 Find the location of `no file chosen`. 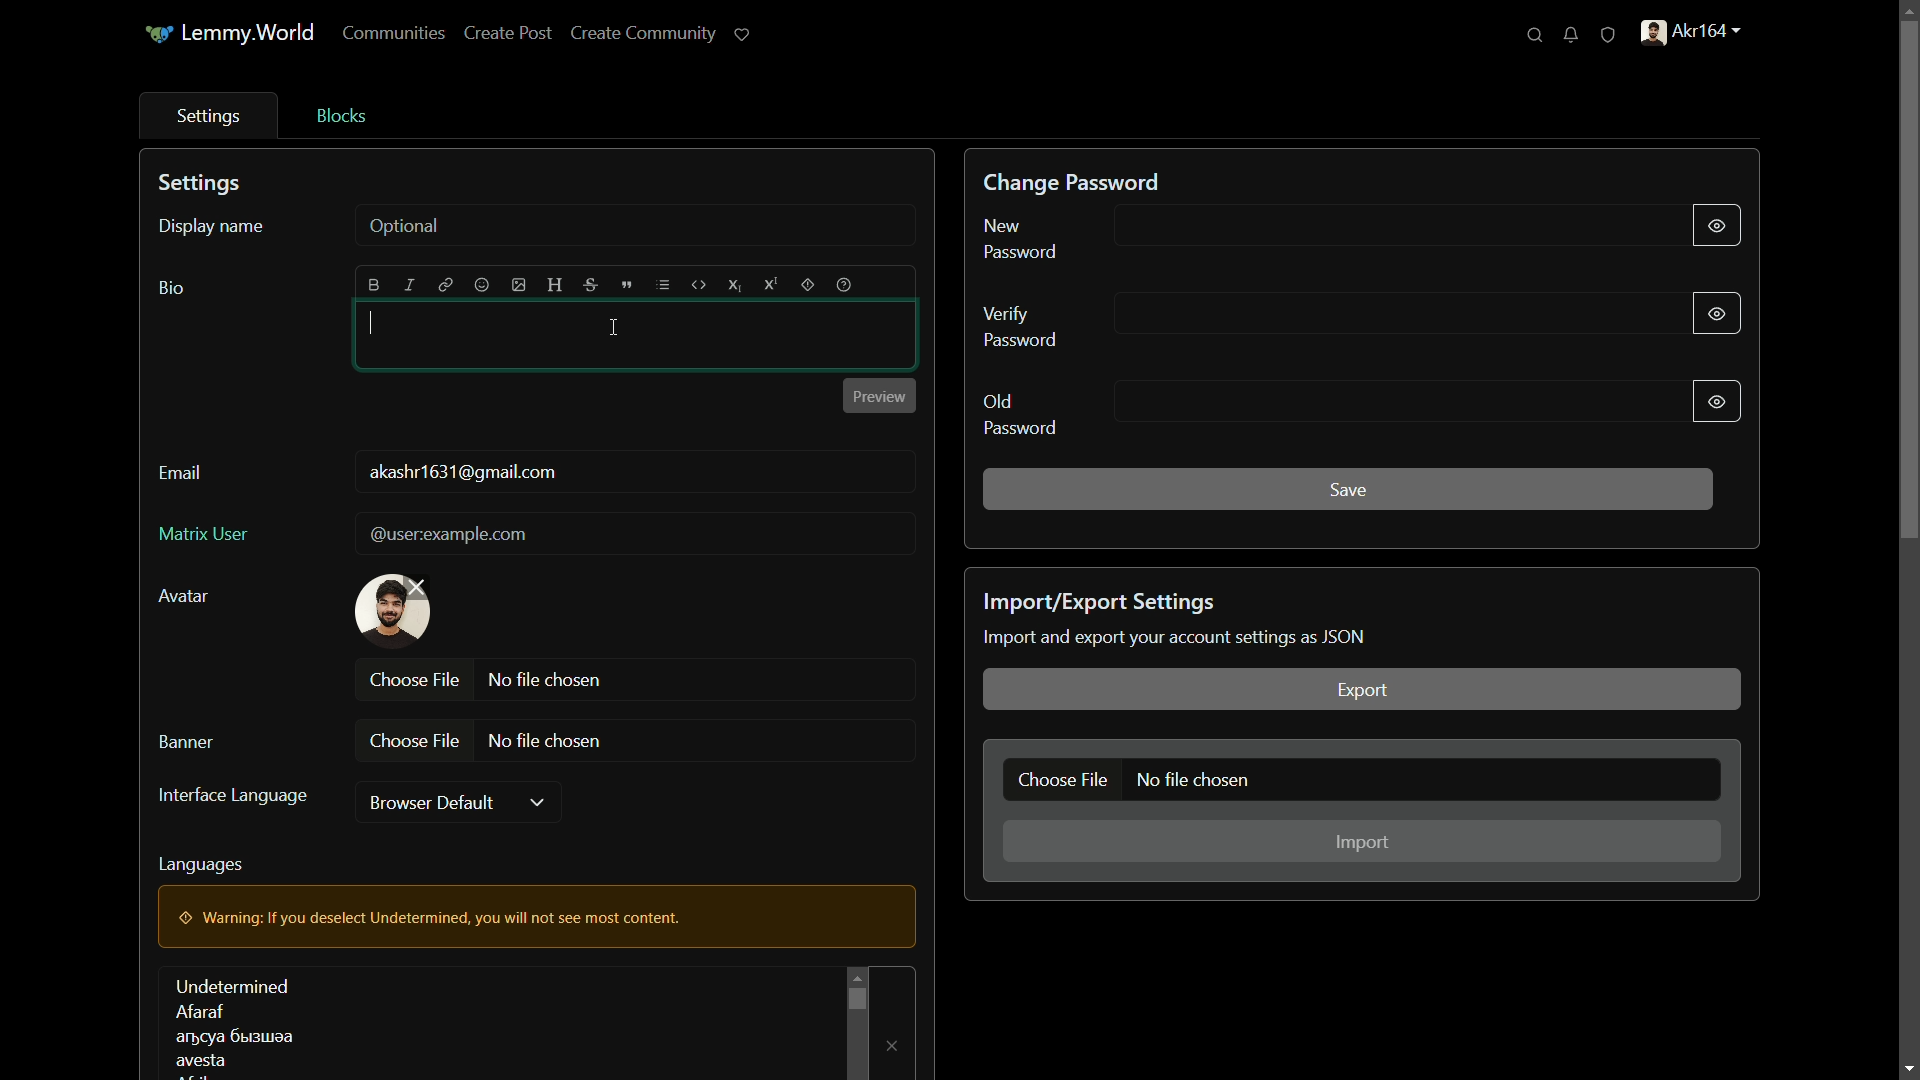

no file chosen is located at coordinates (548, 681).